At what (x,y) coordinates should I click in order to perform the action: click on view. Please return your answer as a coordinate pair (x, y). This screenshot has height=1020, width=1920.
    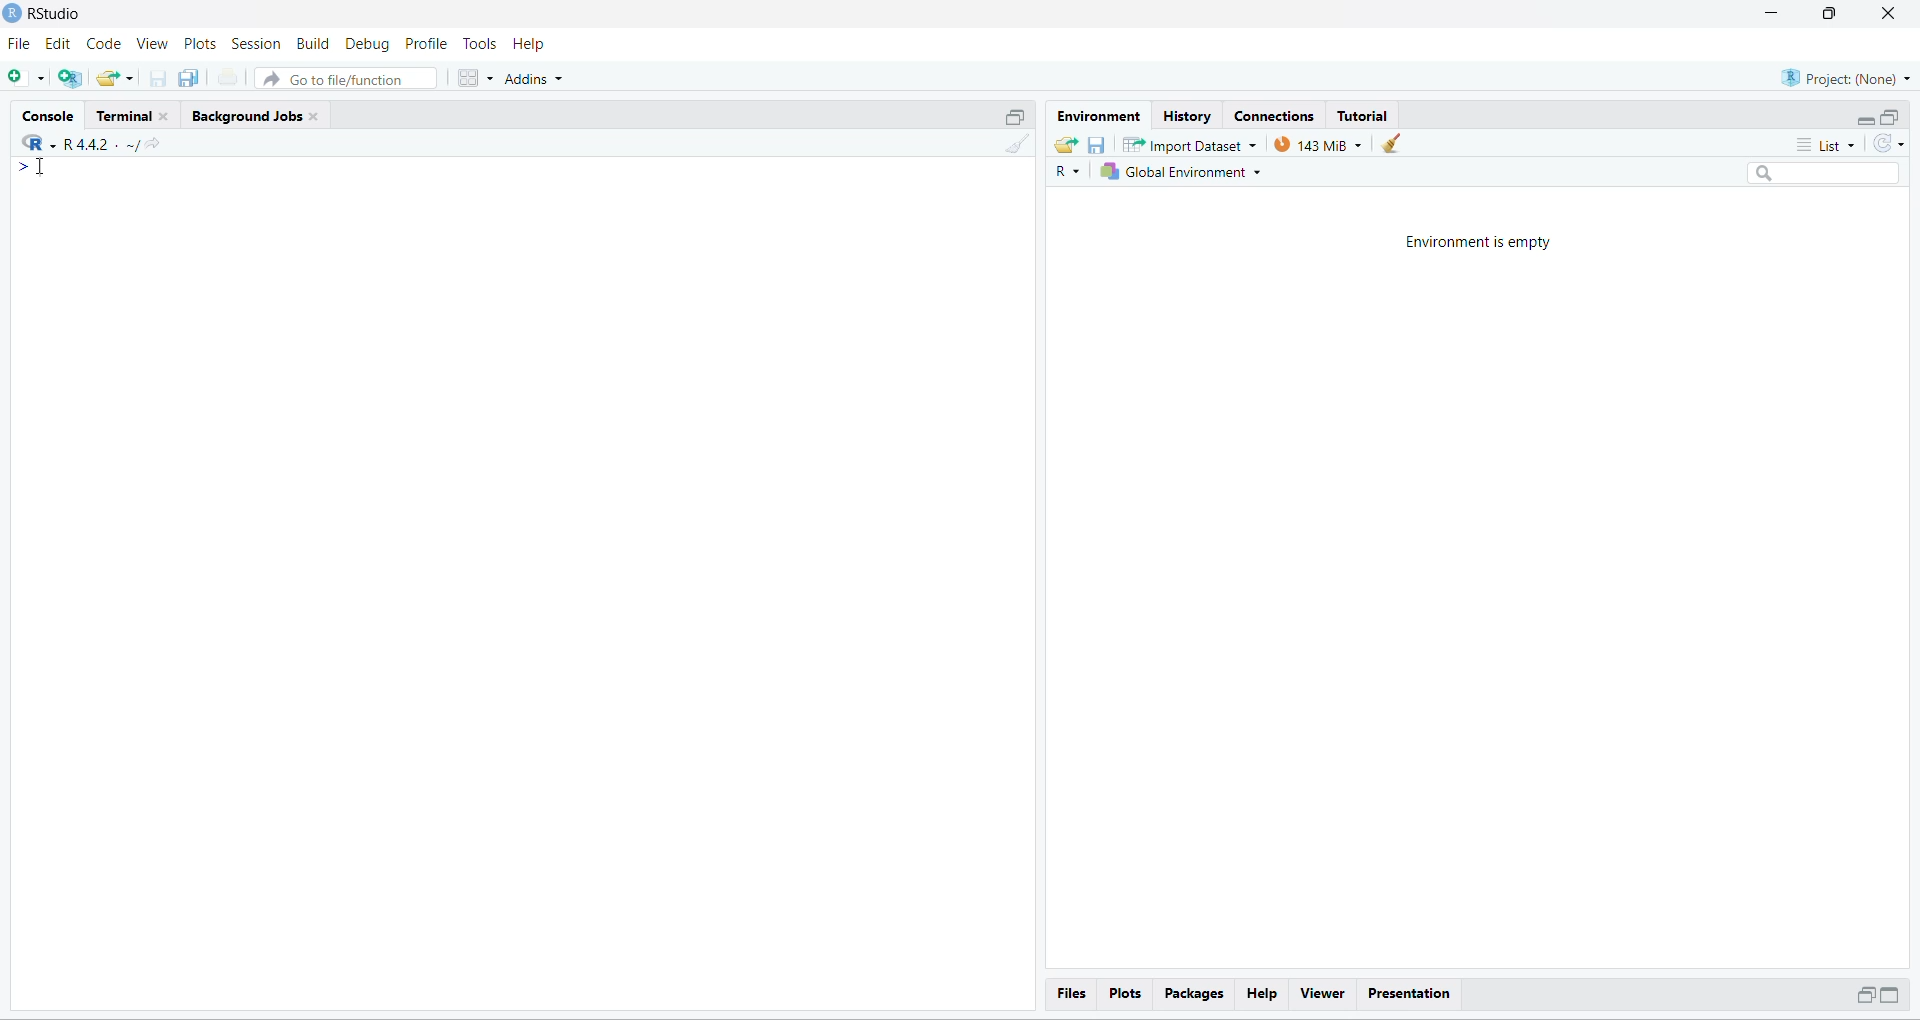
    Looking at the image, I should click on (152, 43).